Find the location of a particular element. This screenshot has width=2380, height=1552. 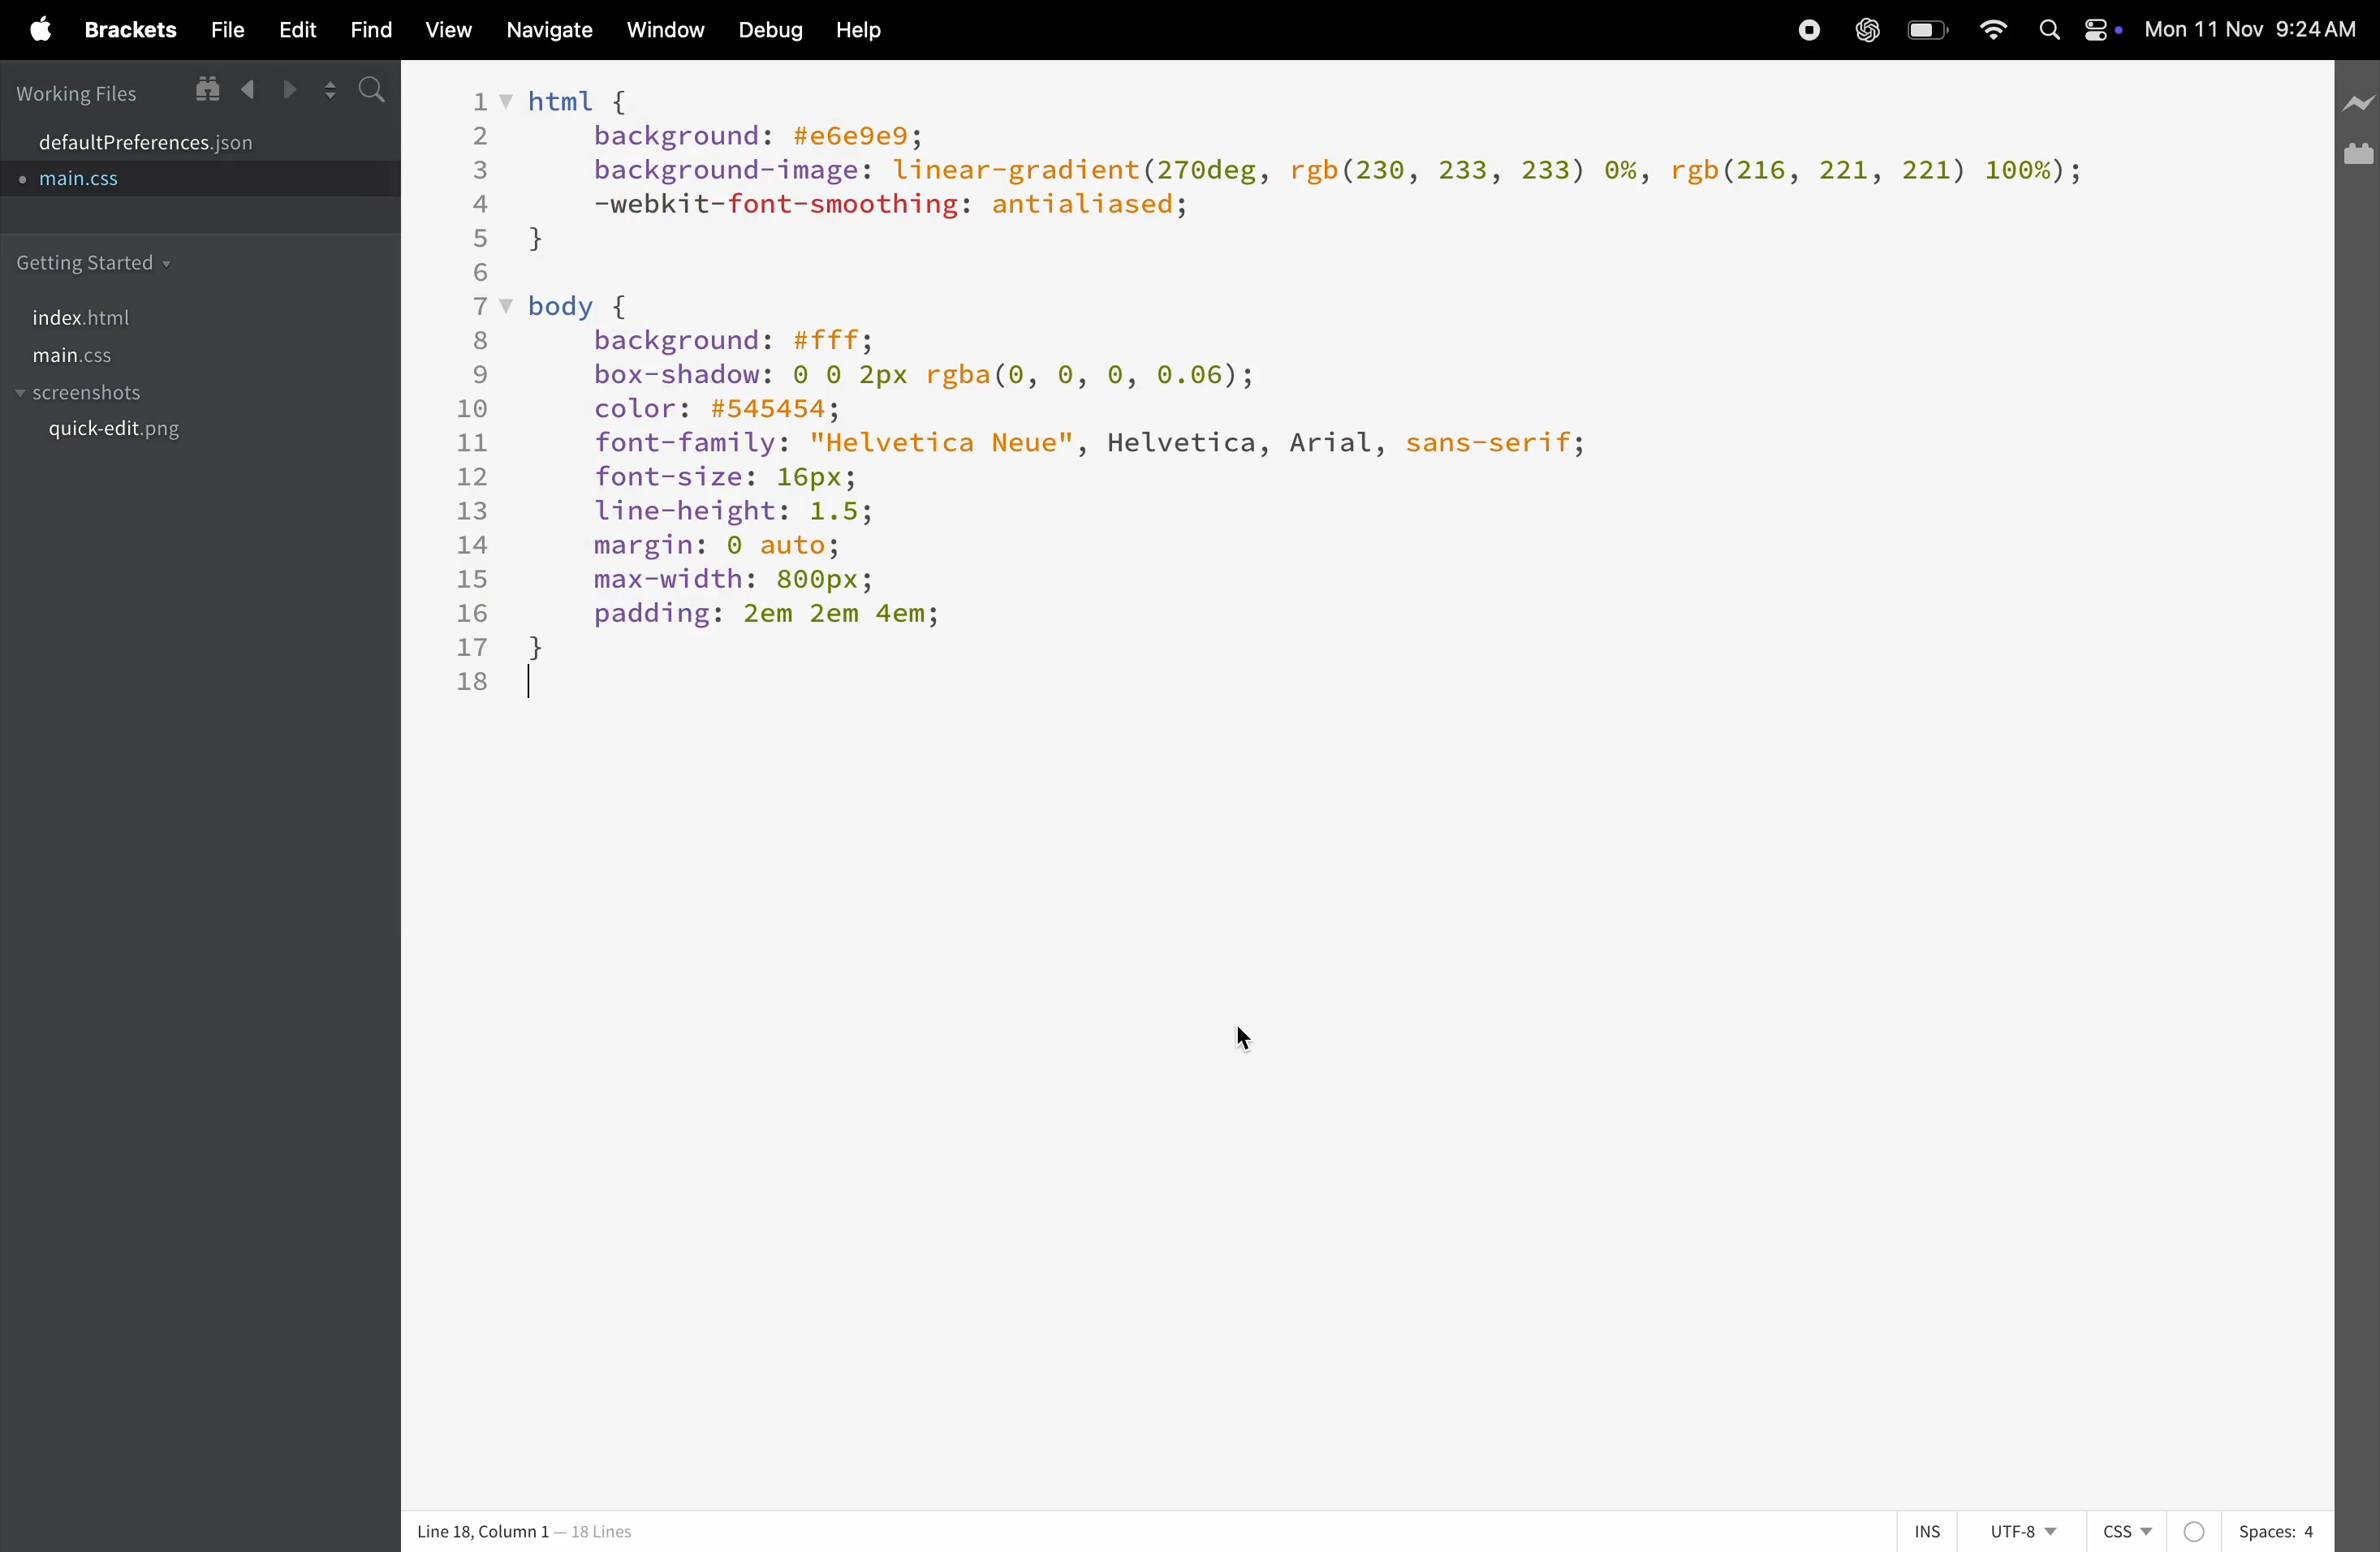

index.html is located at coordinates (82, 318).